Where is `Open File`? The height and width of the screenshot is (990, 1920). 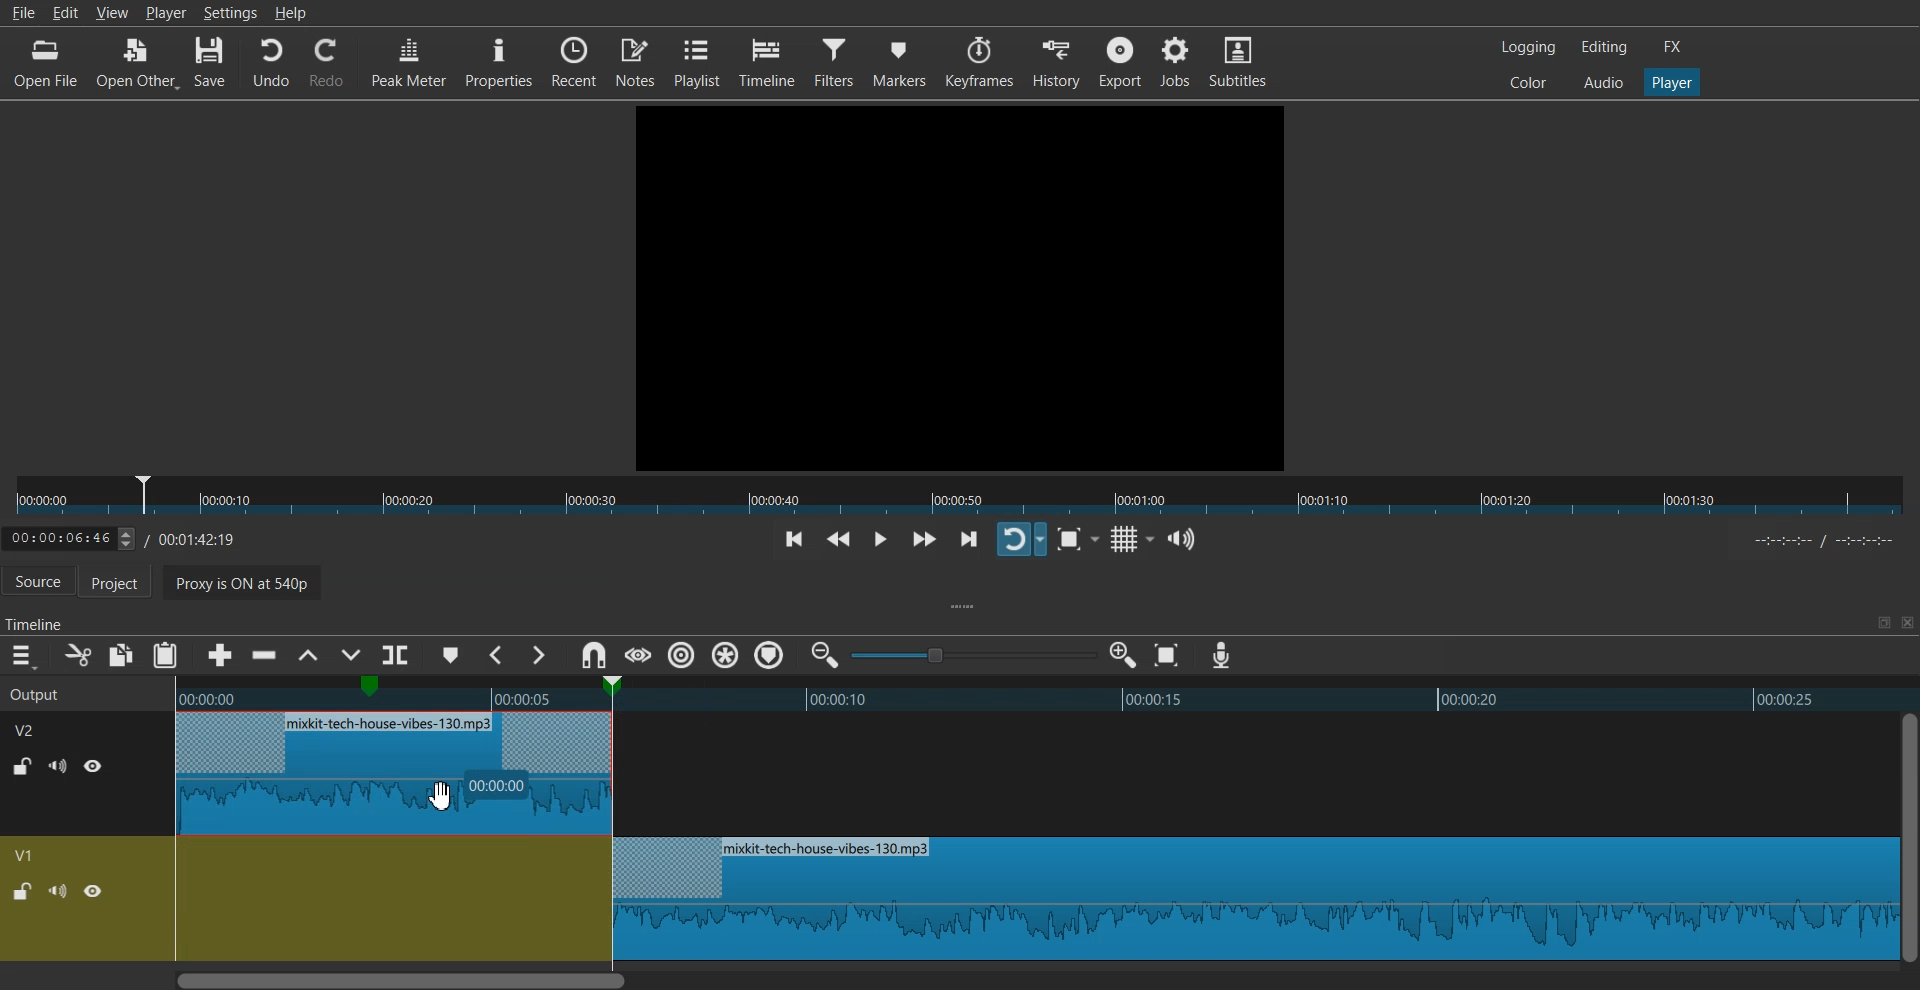
Open File is located at coordinates (48, 63).